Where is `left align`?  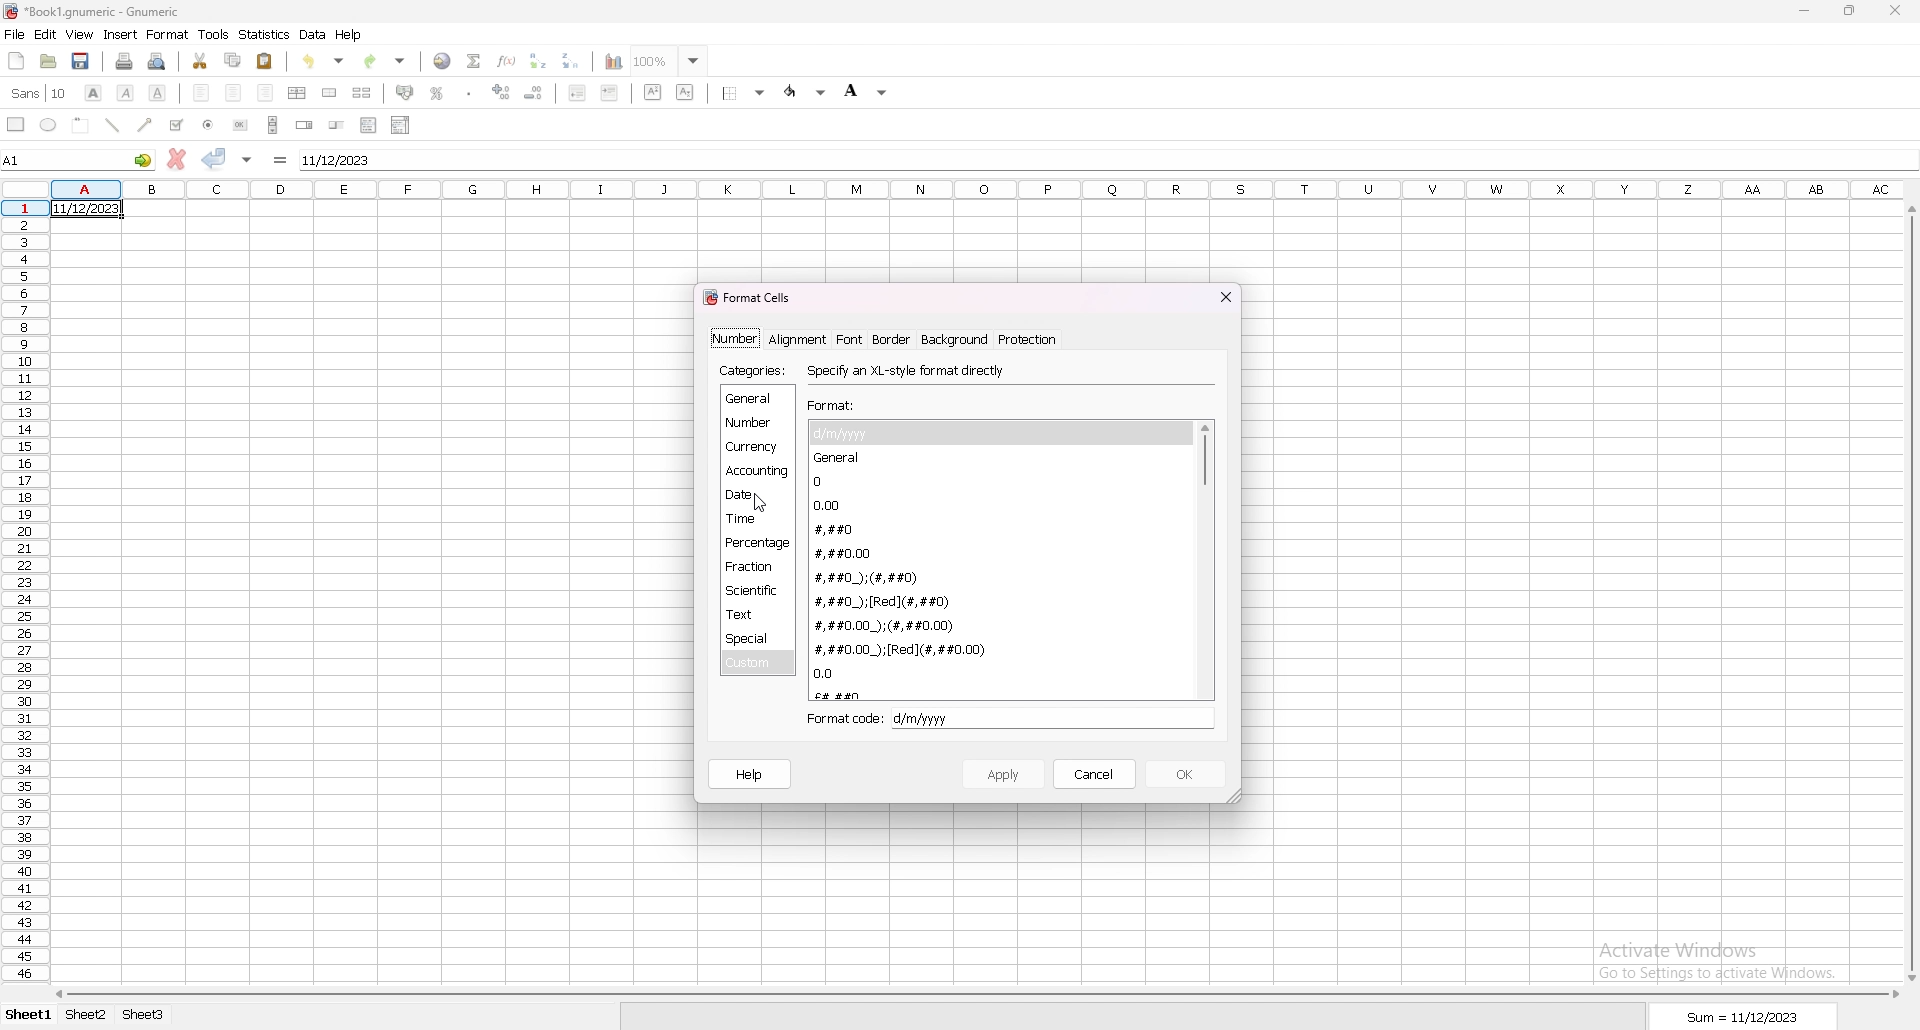
left align is located at coordinates (201, 92).